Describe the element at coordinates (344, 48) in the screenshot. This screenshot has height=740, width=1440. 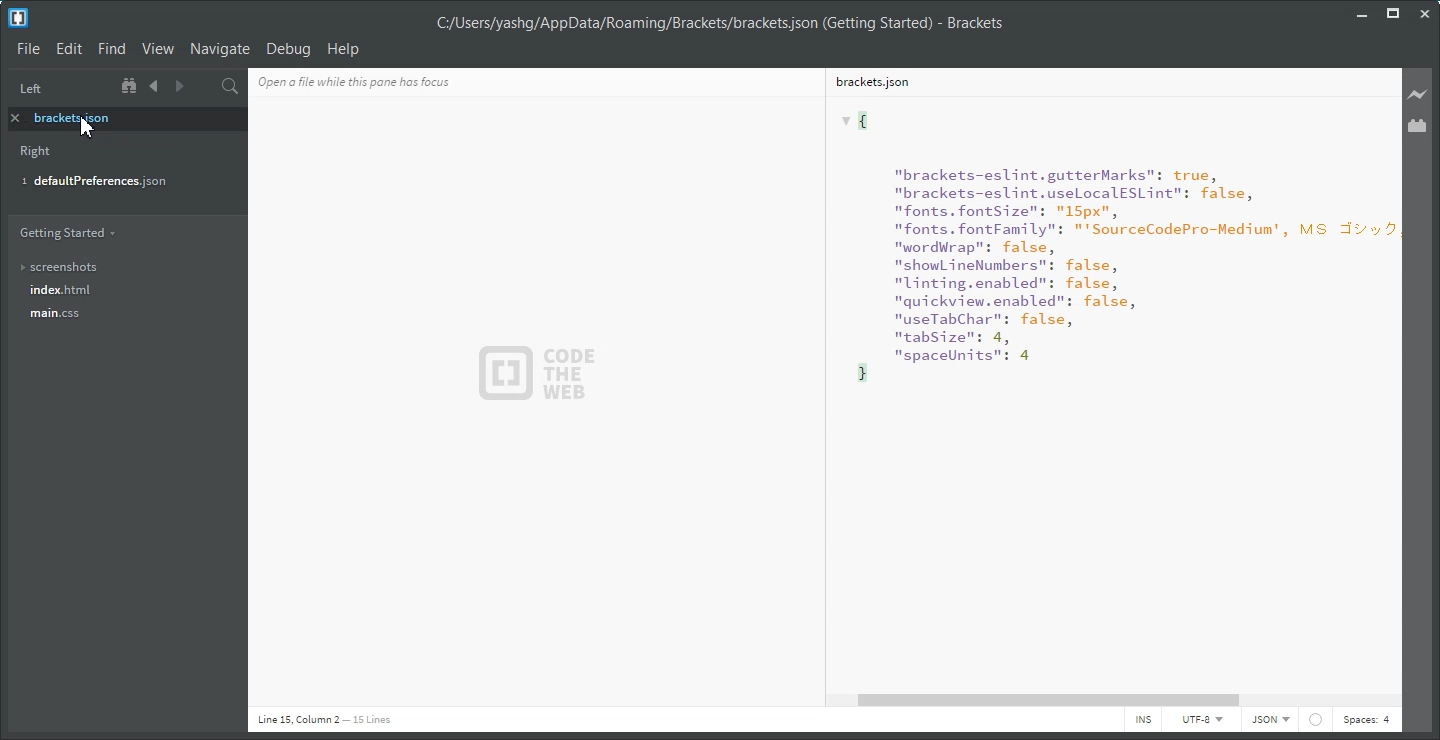
I see `Help` at that location.